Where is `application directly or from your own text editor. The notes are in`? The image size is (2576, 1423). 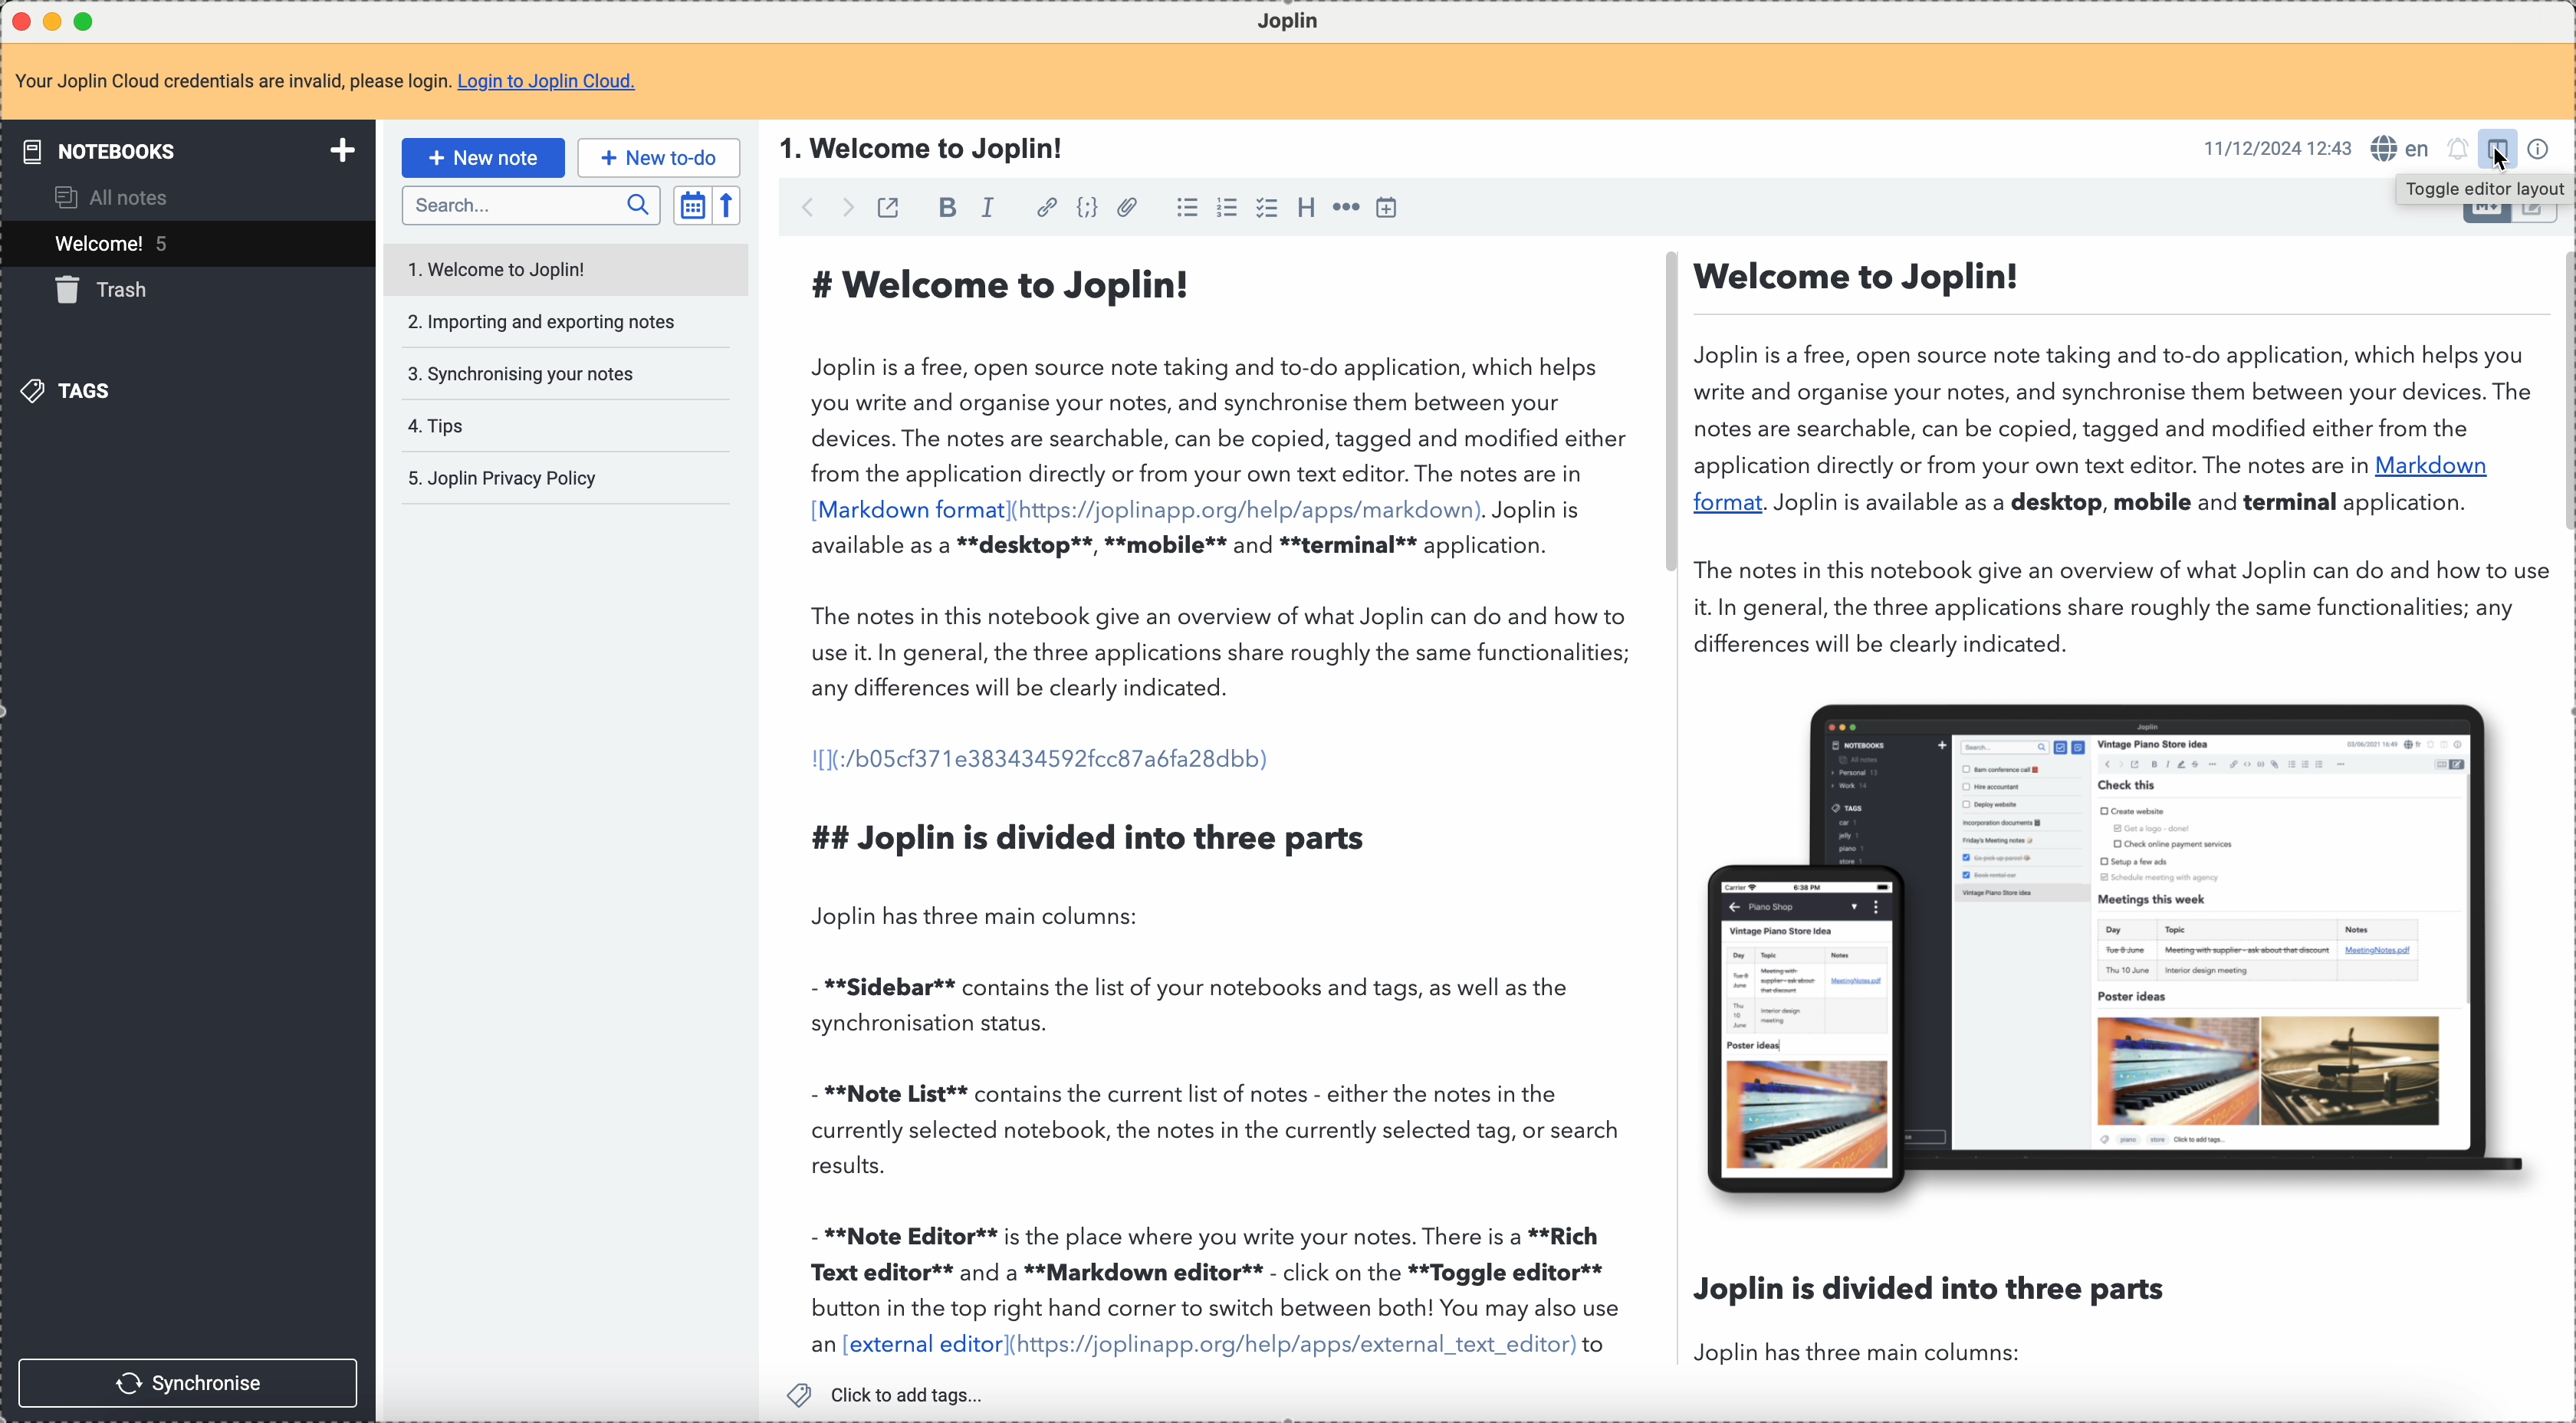
application directly or from your own text editor. The notes are in is located at coordinates (2031, 465).